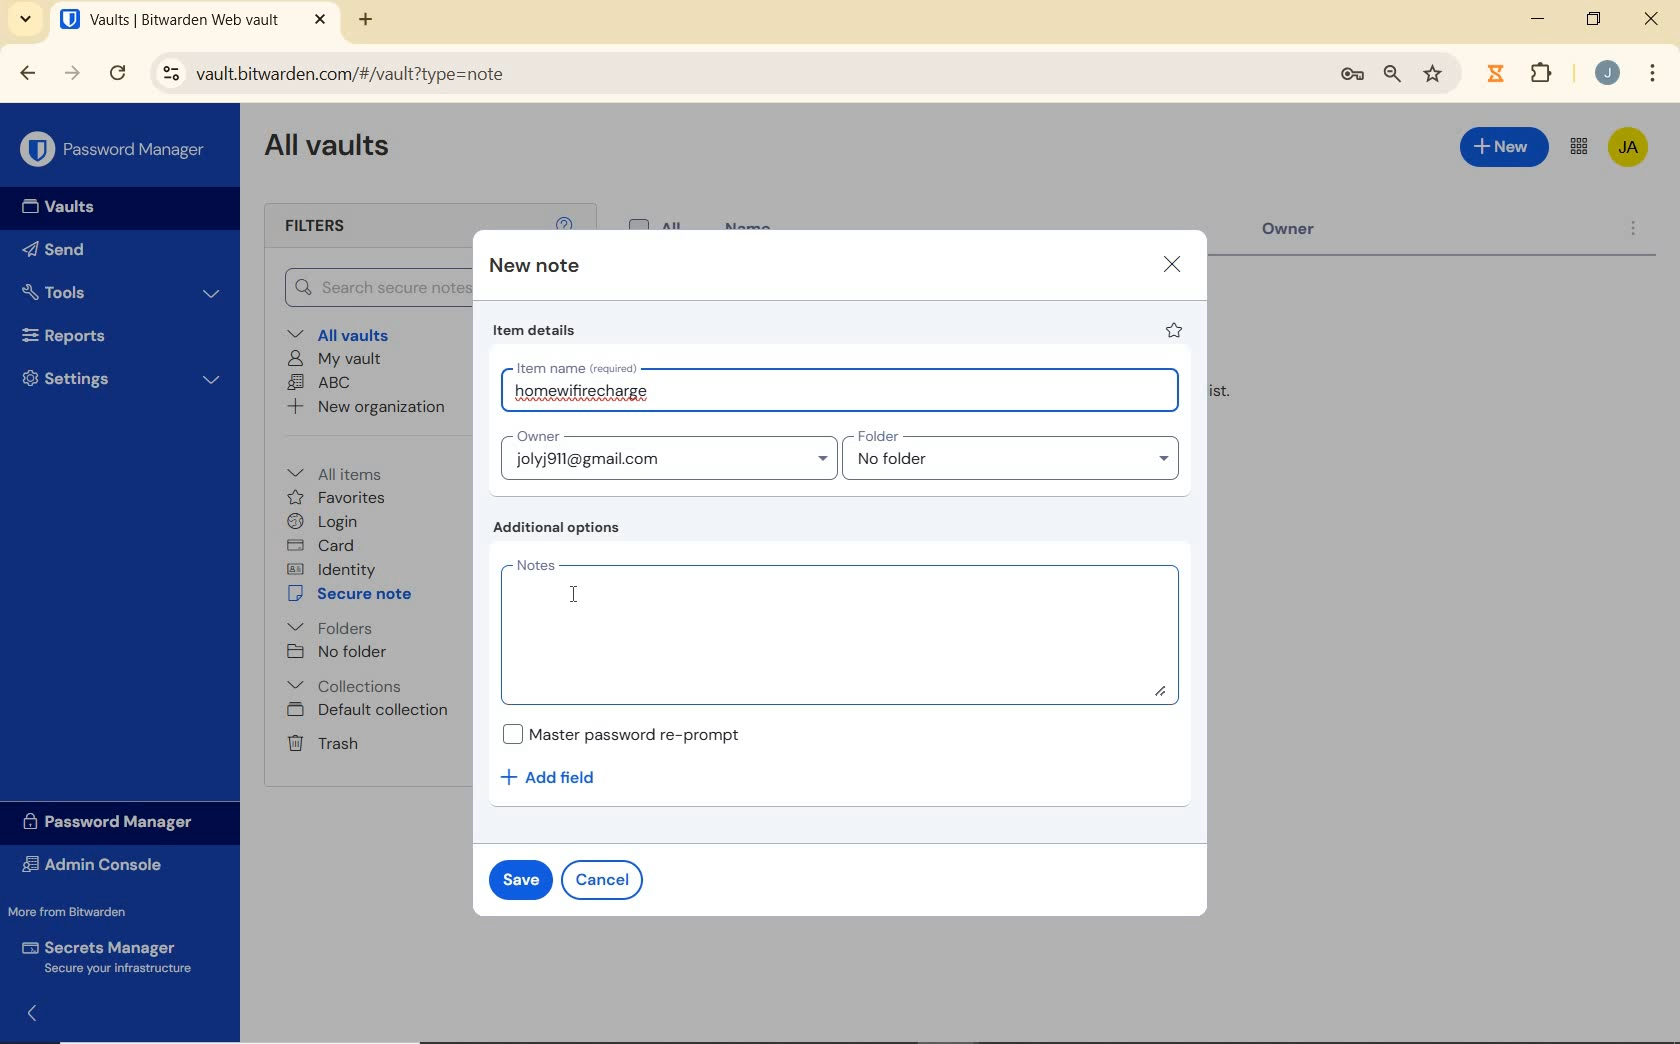  What do you see at coordinates (1505, 151) in the screenshot?
I see `New` at bounding box center [1505, 151].